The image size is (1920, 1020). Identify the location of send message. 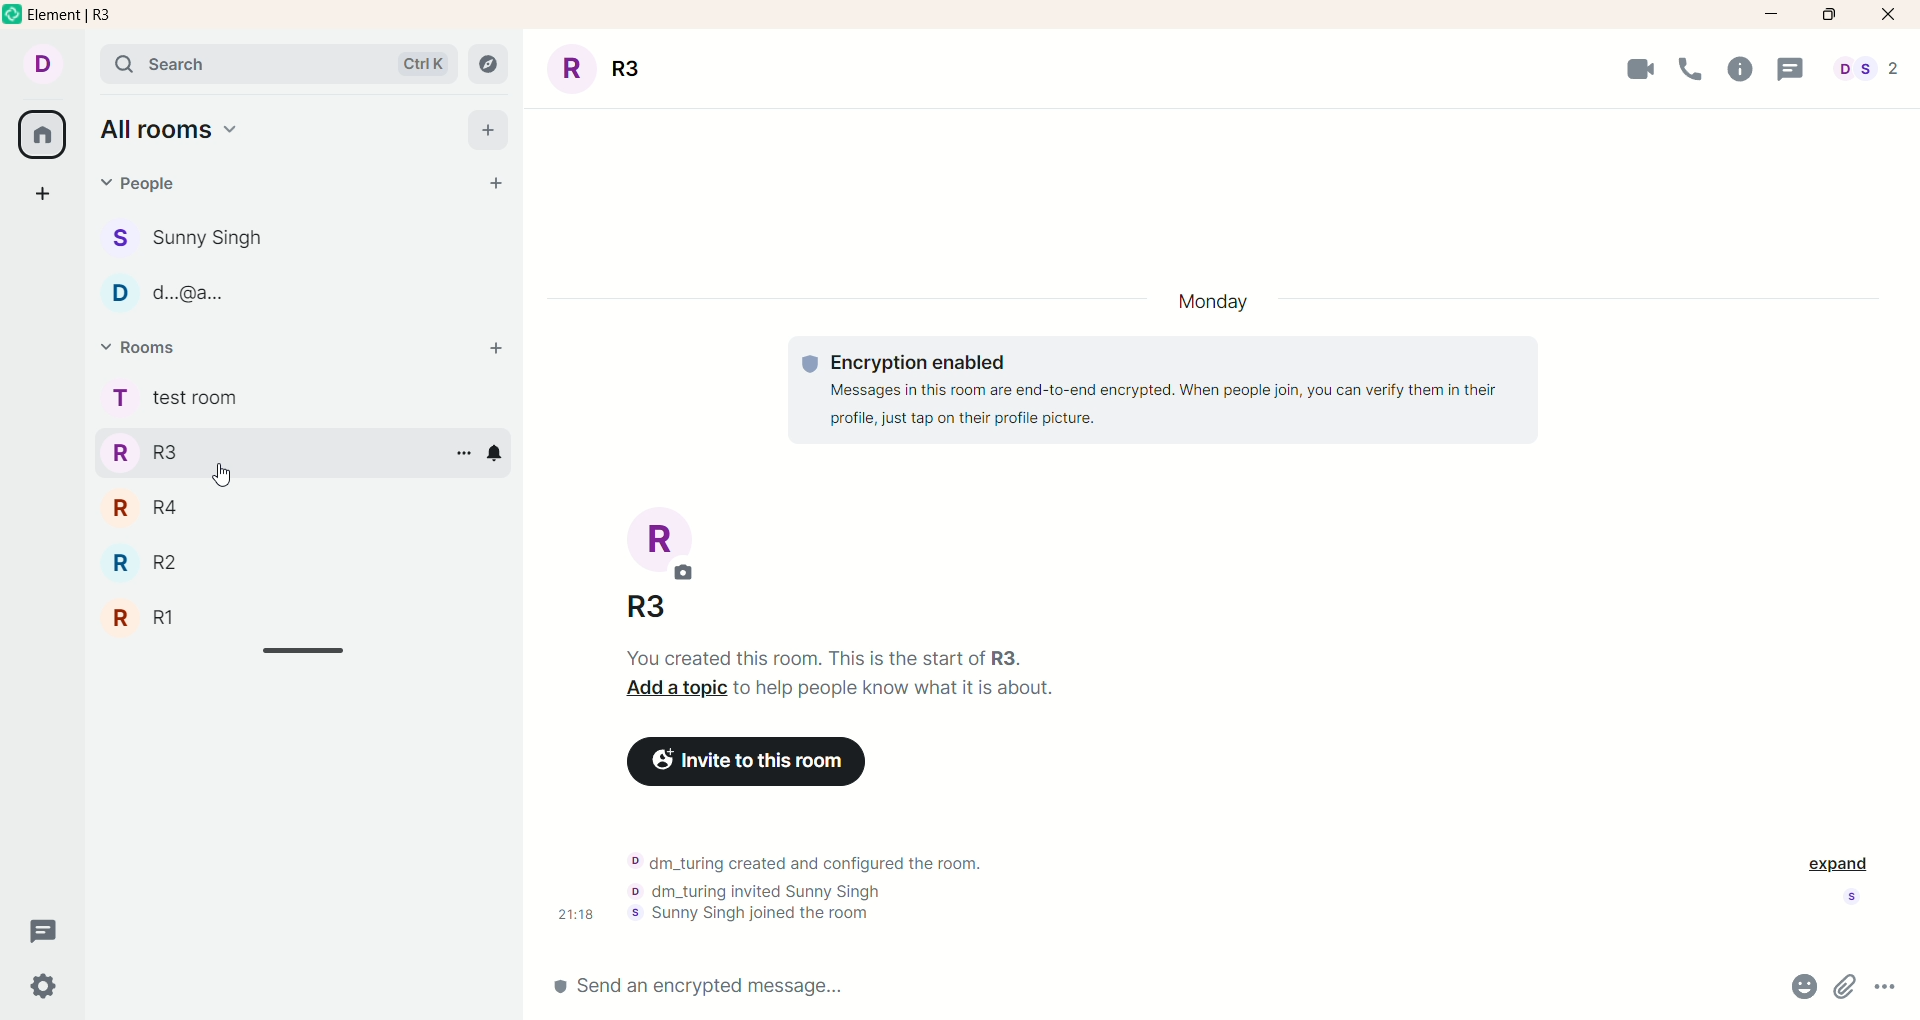
(808, 991).